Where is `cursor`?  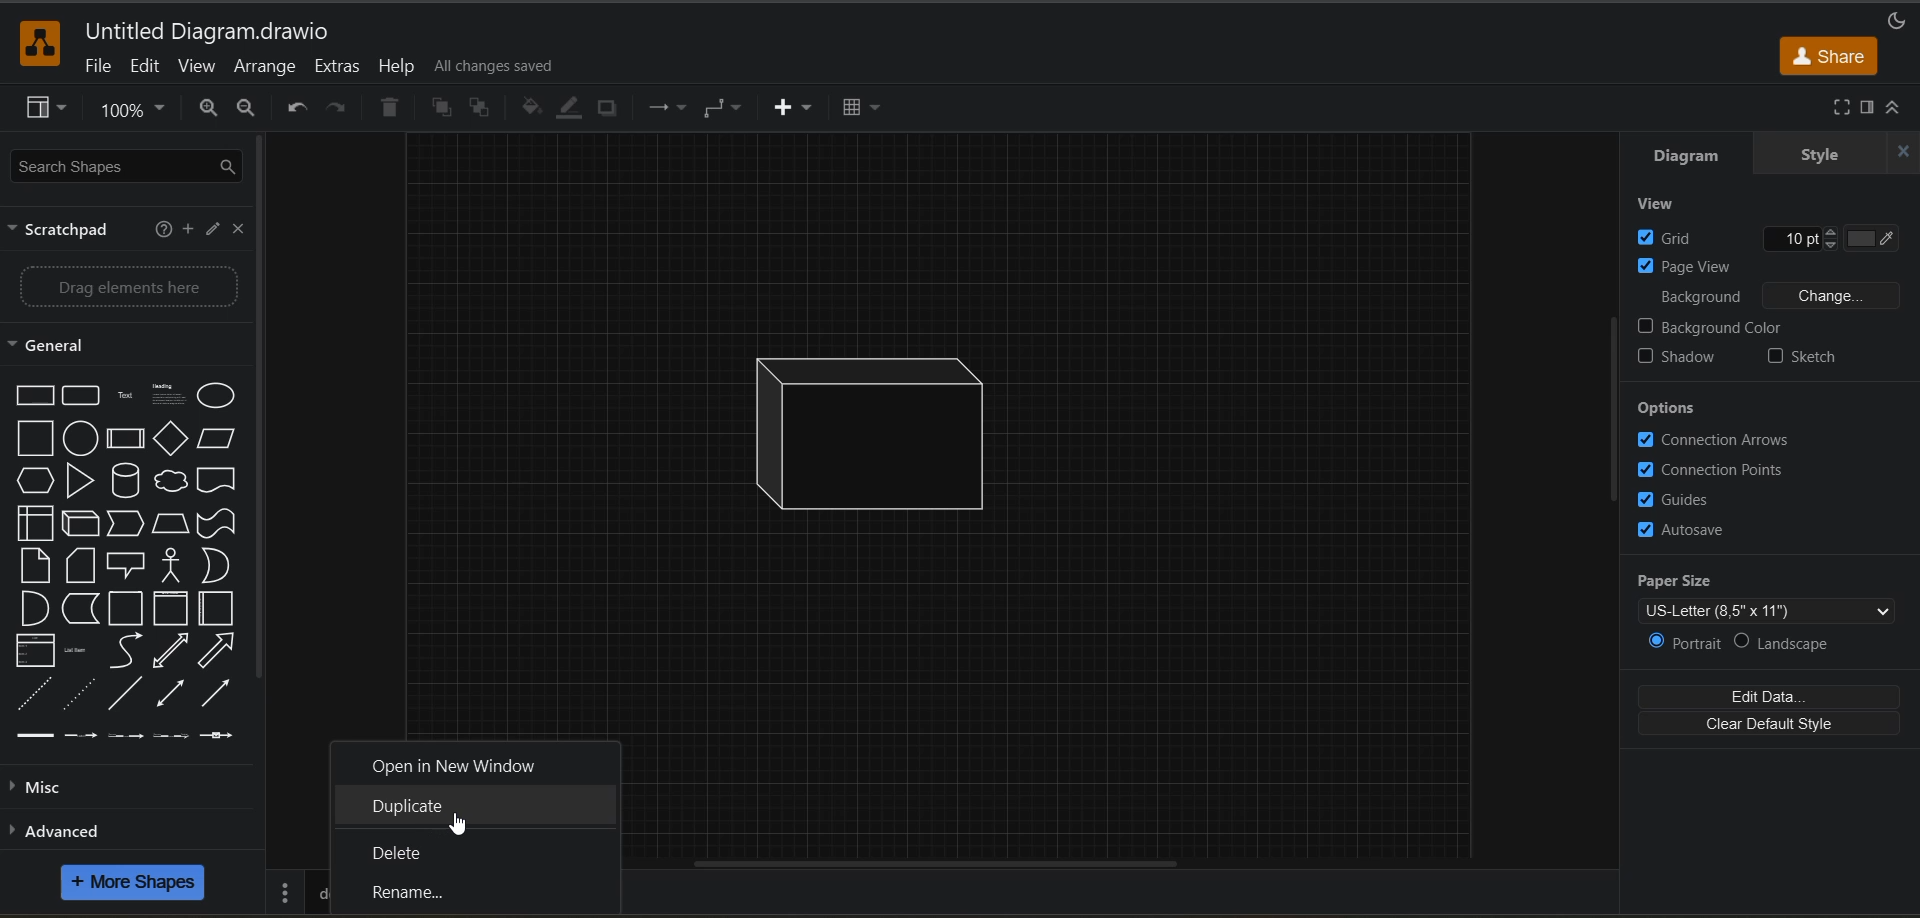 cursor is located at coordinates (465, 817).